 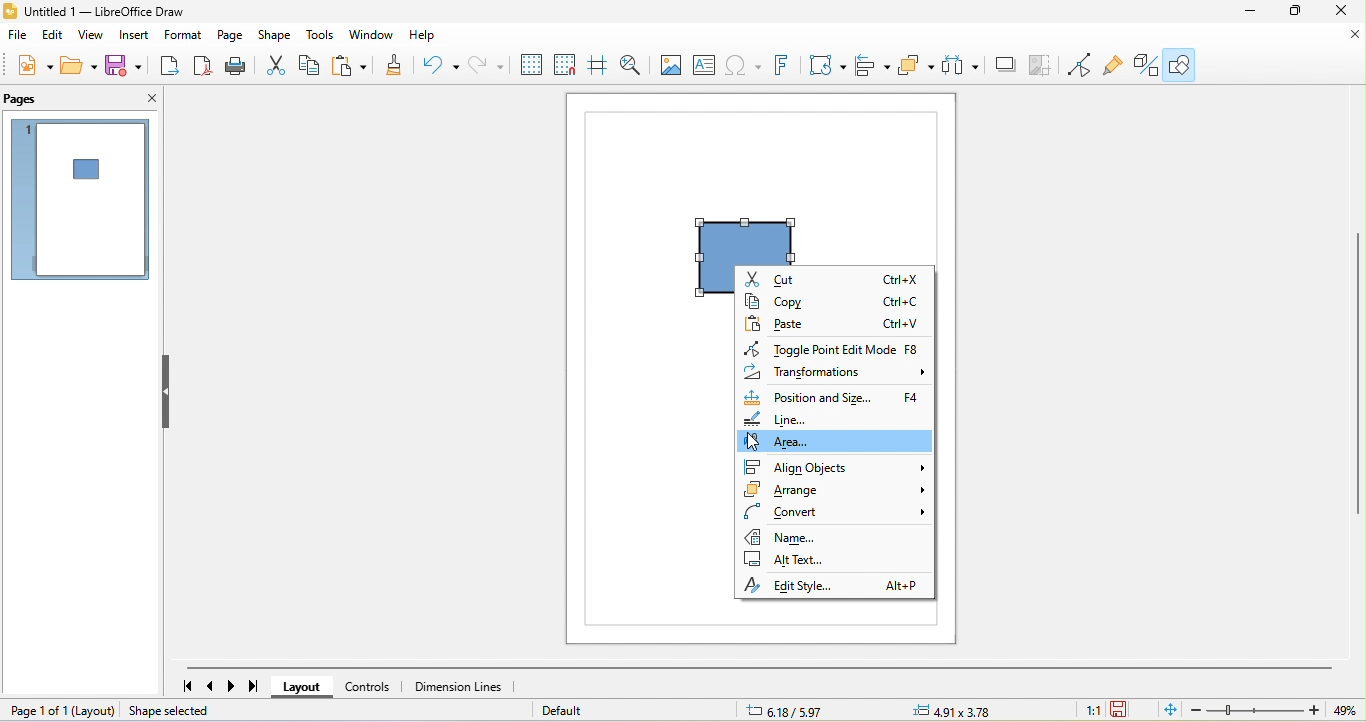 What do you see at coordinates (835, 515) in the screenshot?
I see `convert` at bounding box center [835, 515].